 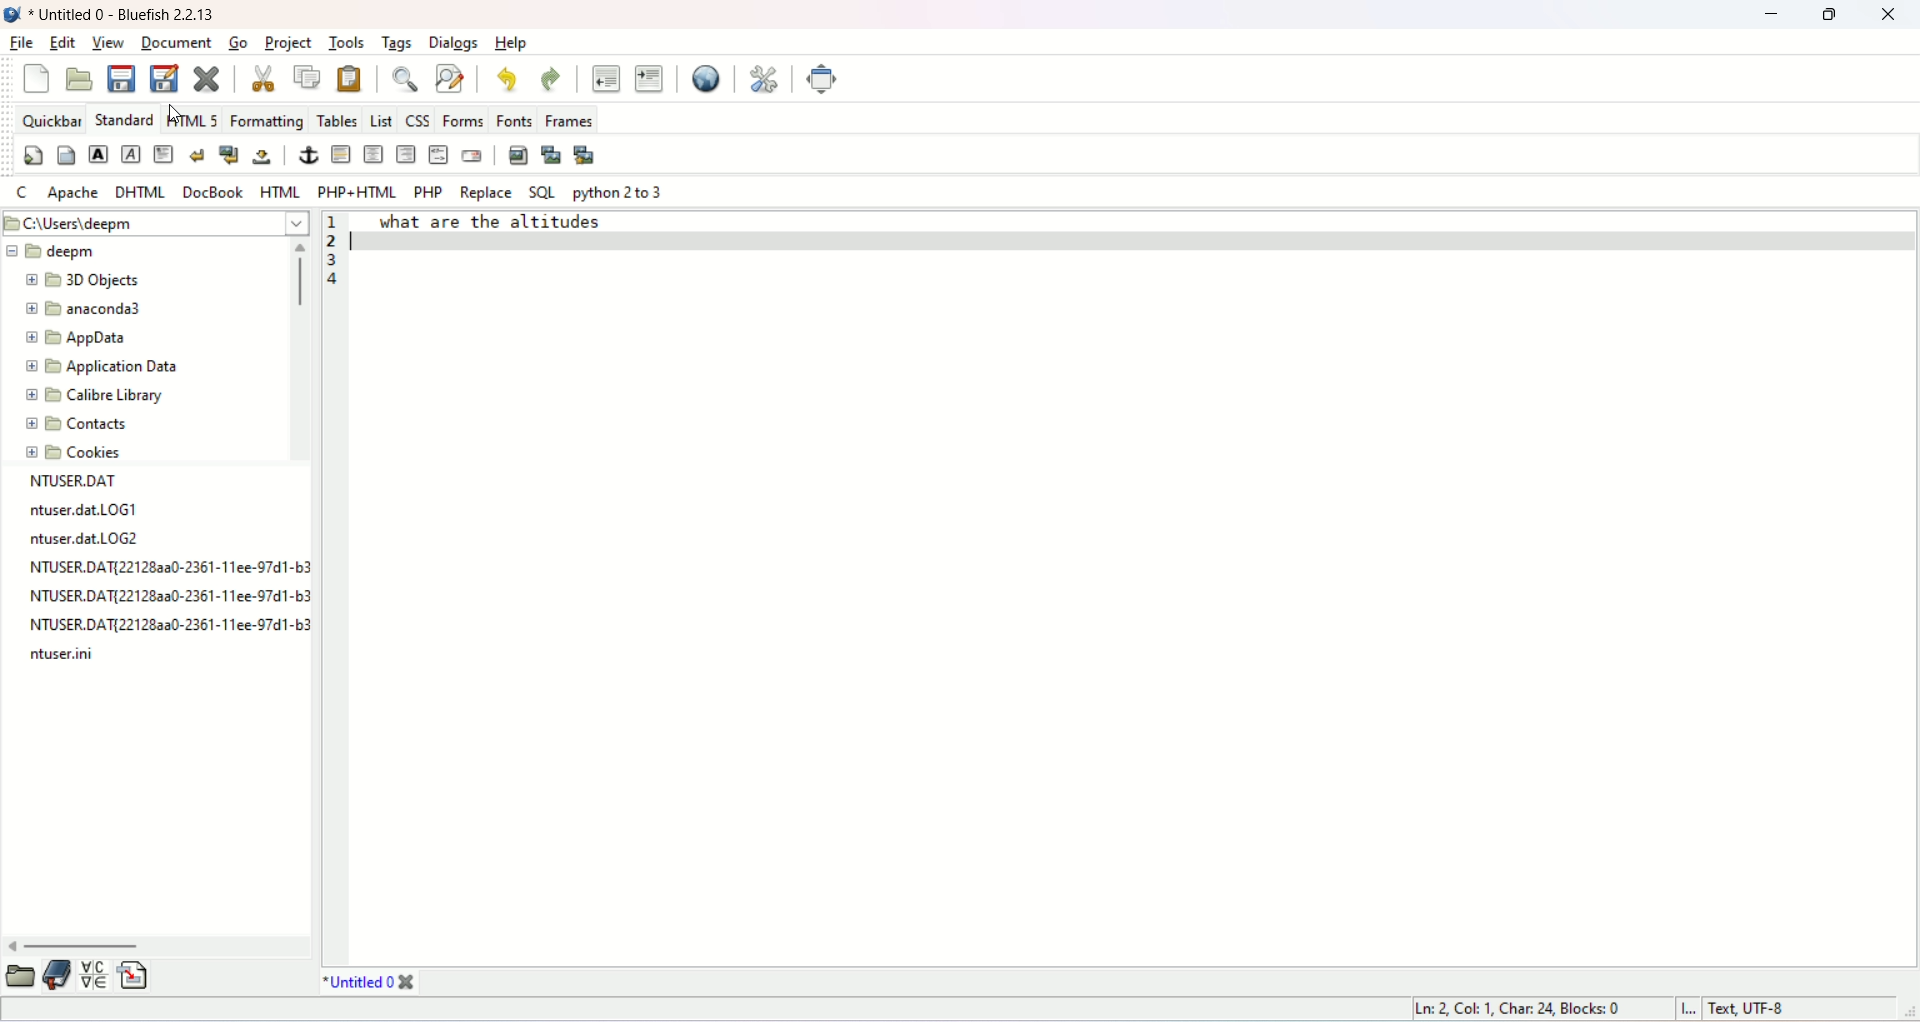 I want to click on document, so click(x=174, y=42).